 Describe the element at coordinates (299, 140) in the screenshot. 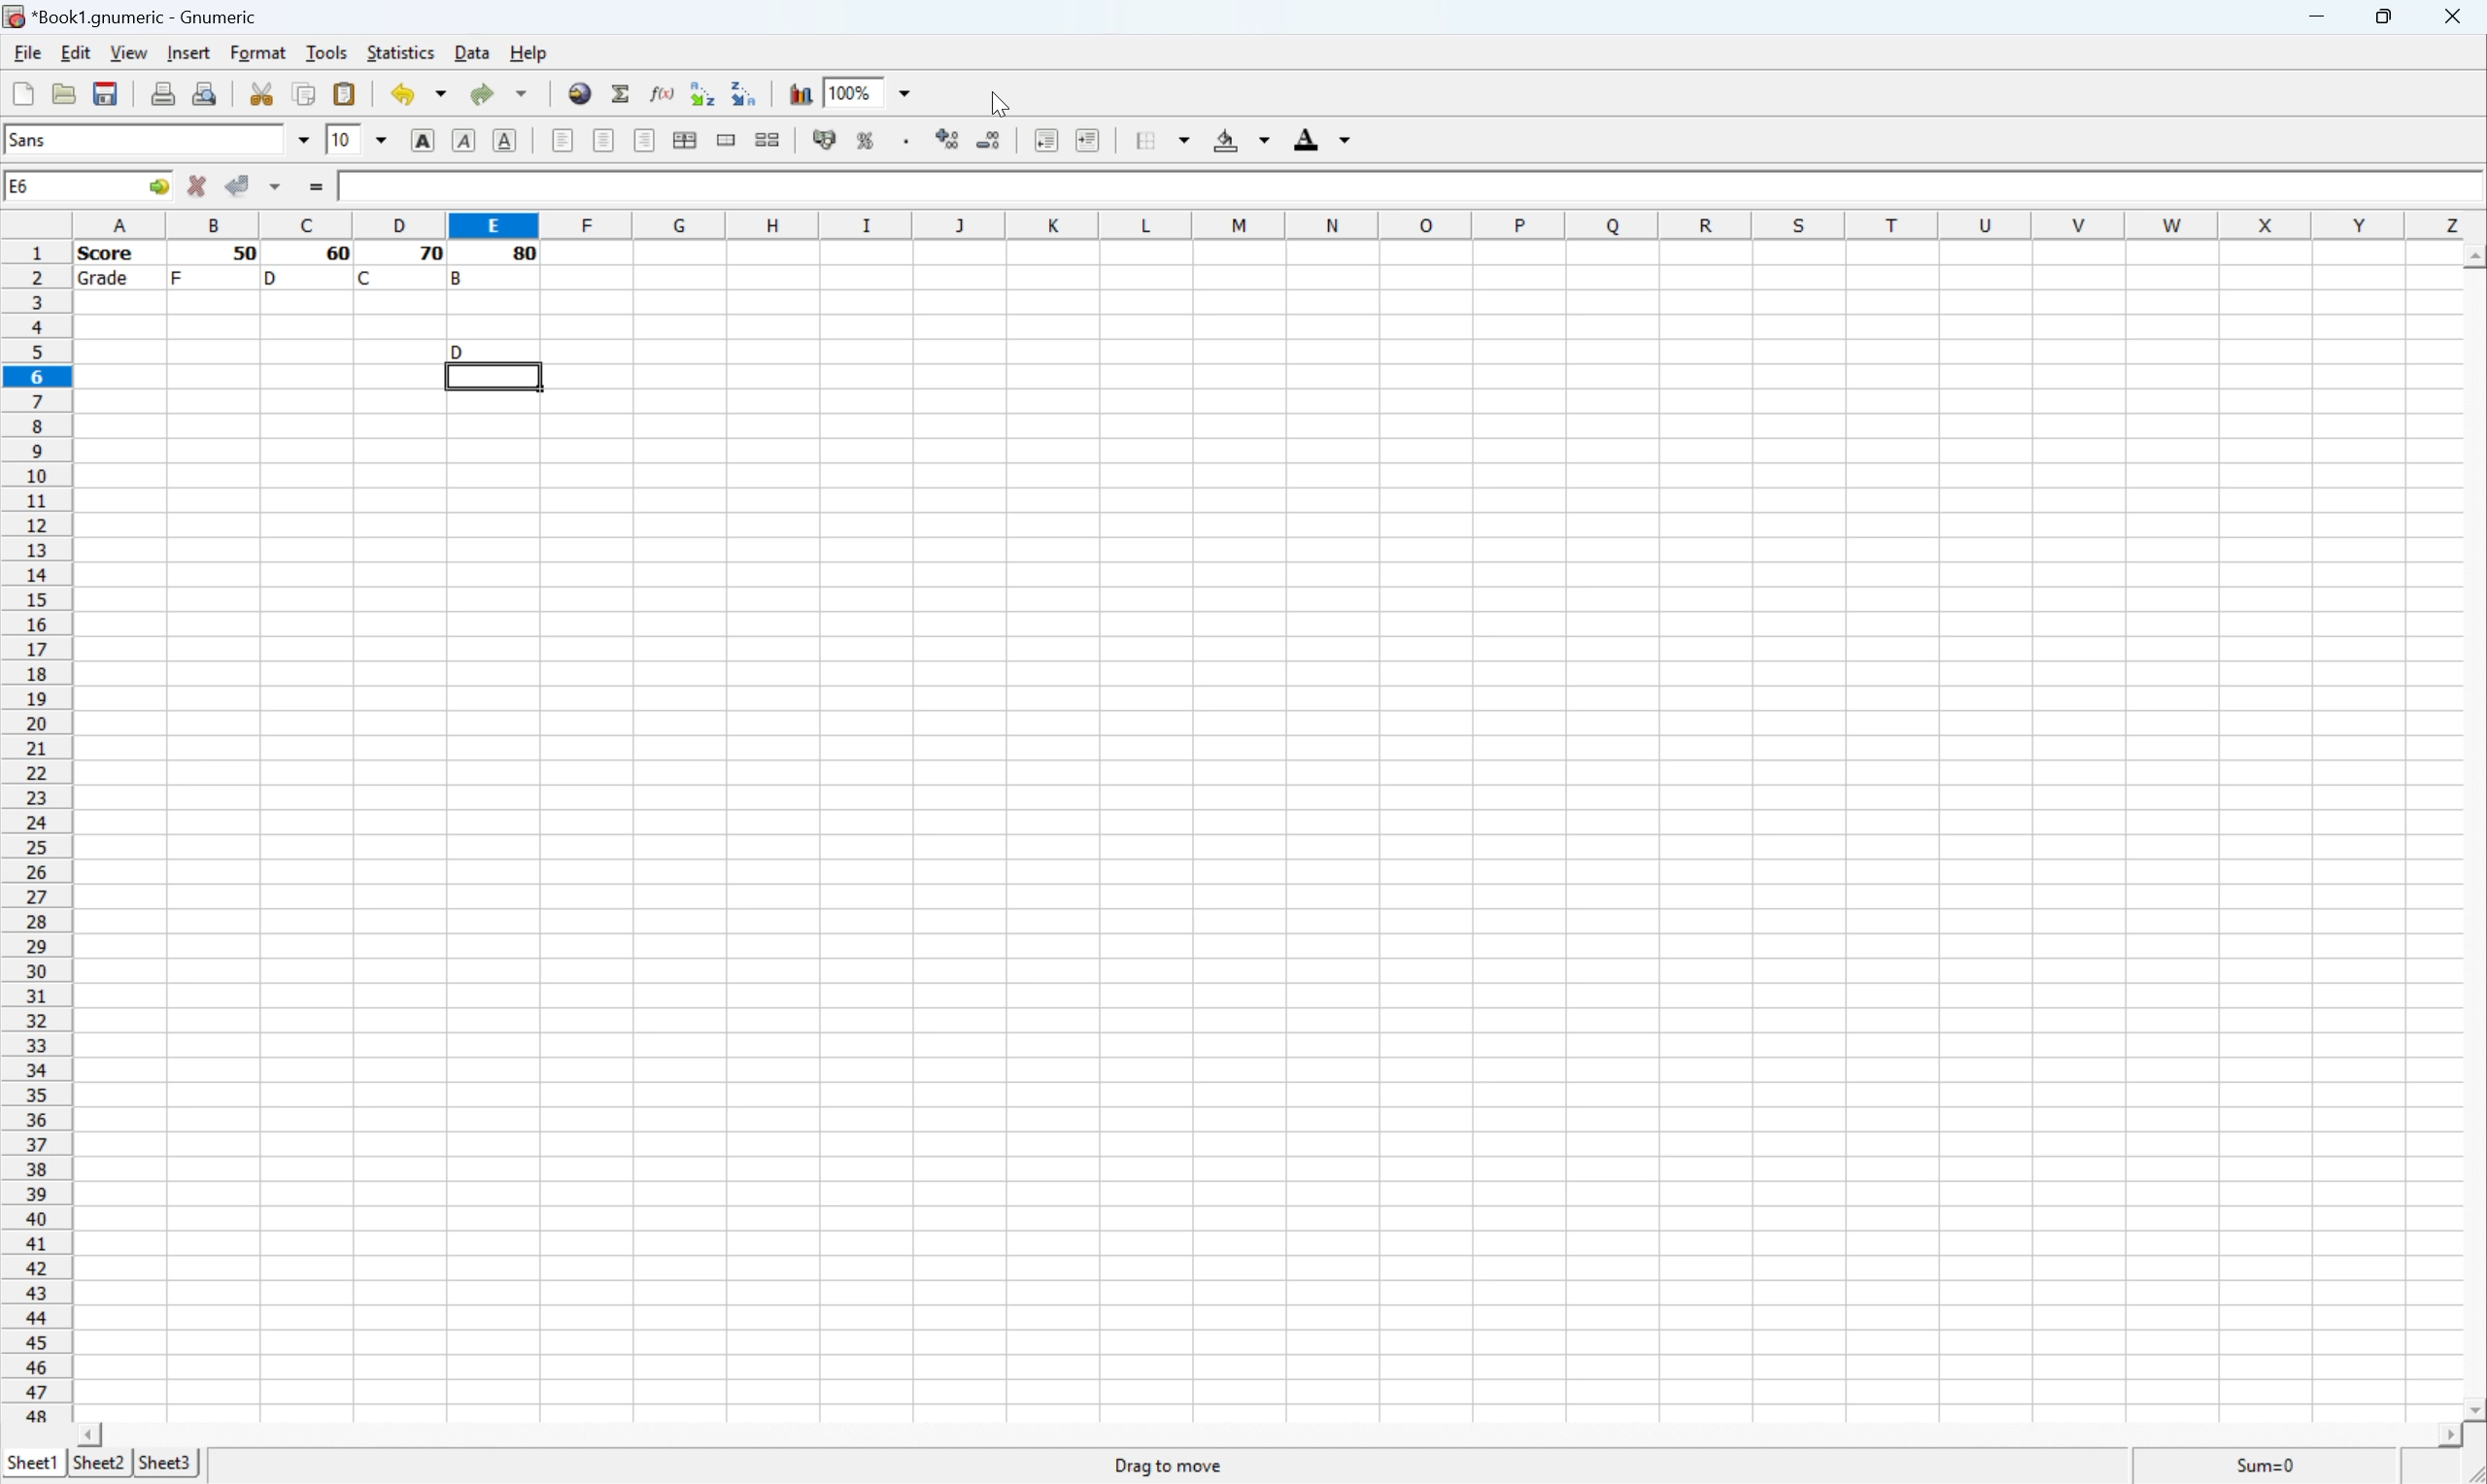

I see `Drop Down` at that location.